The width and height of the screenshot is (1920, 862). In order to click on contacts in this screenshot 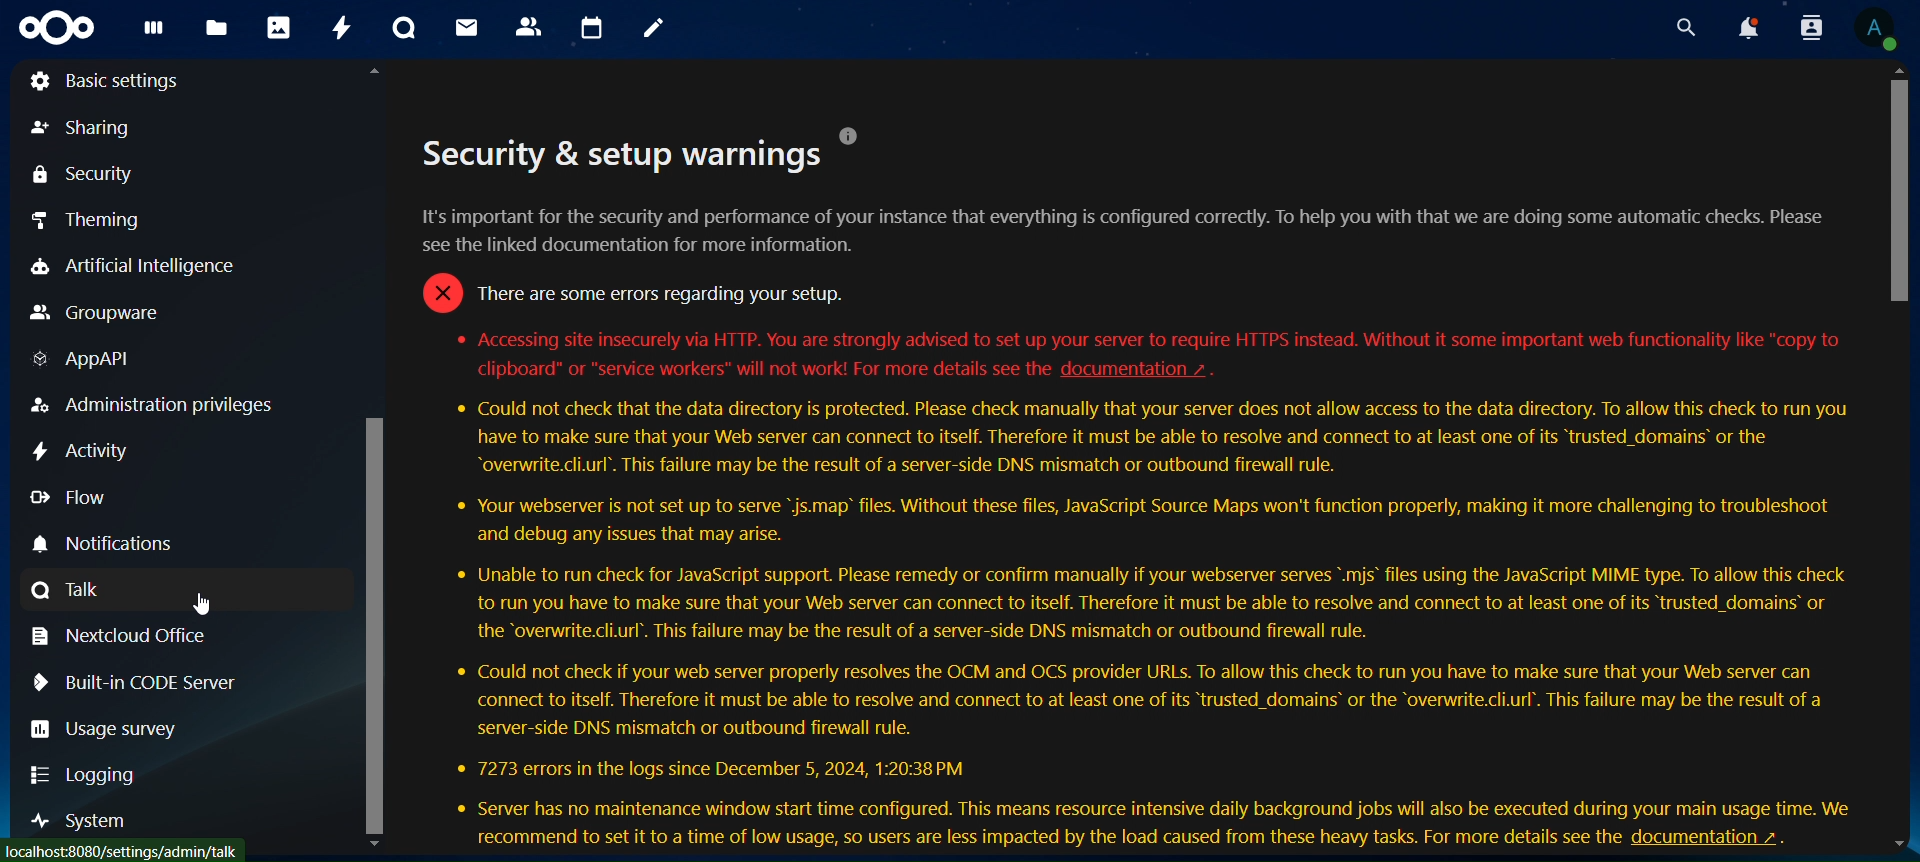, I will do `click(530, 26)`.